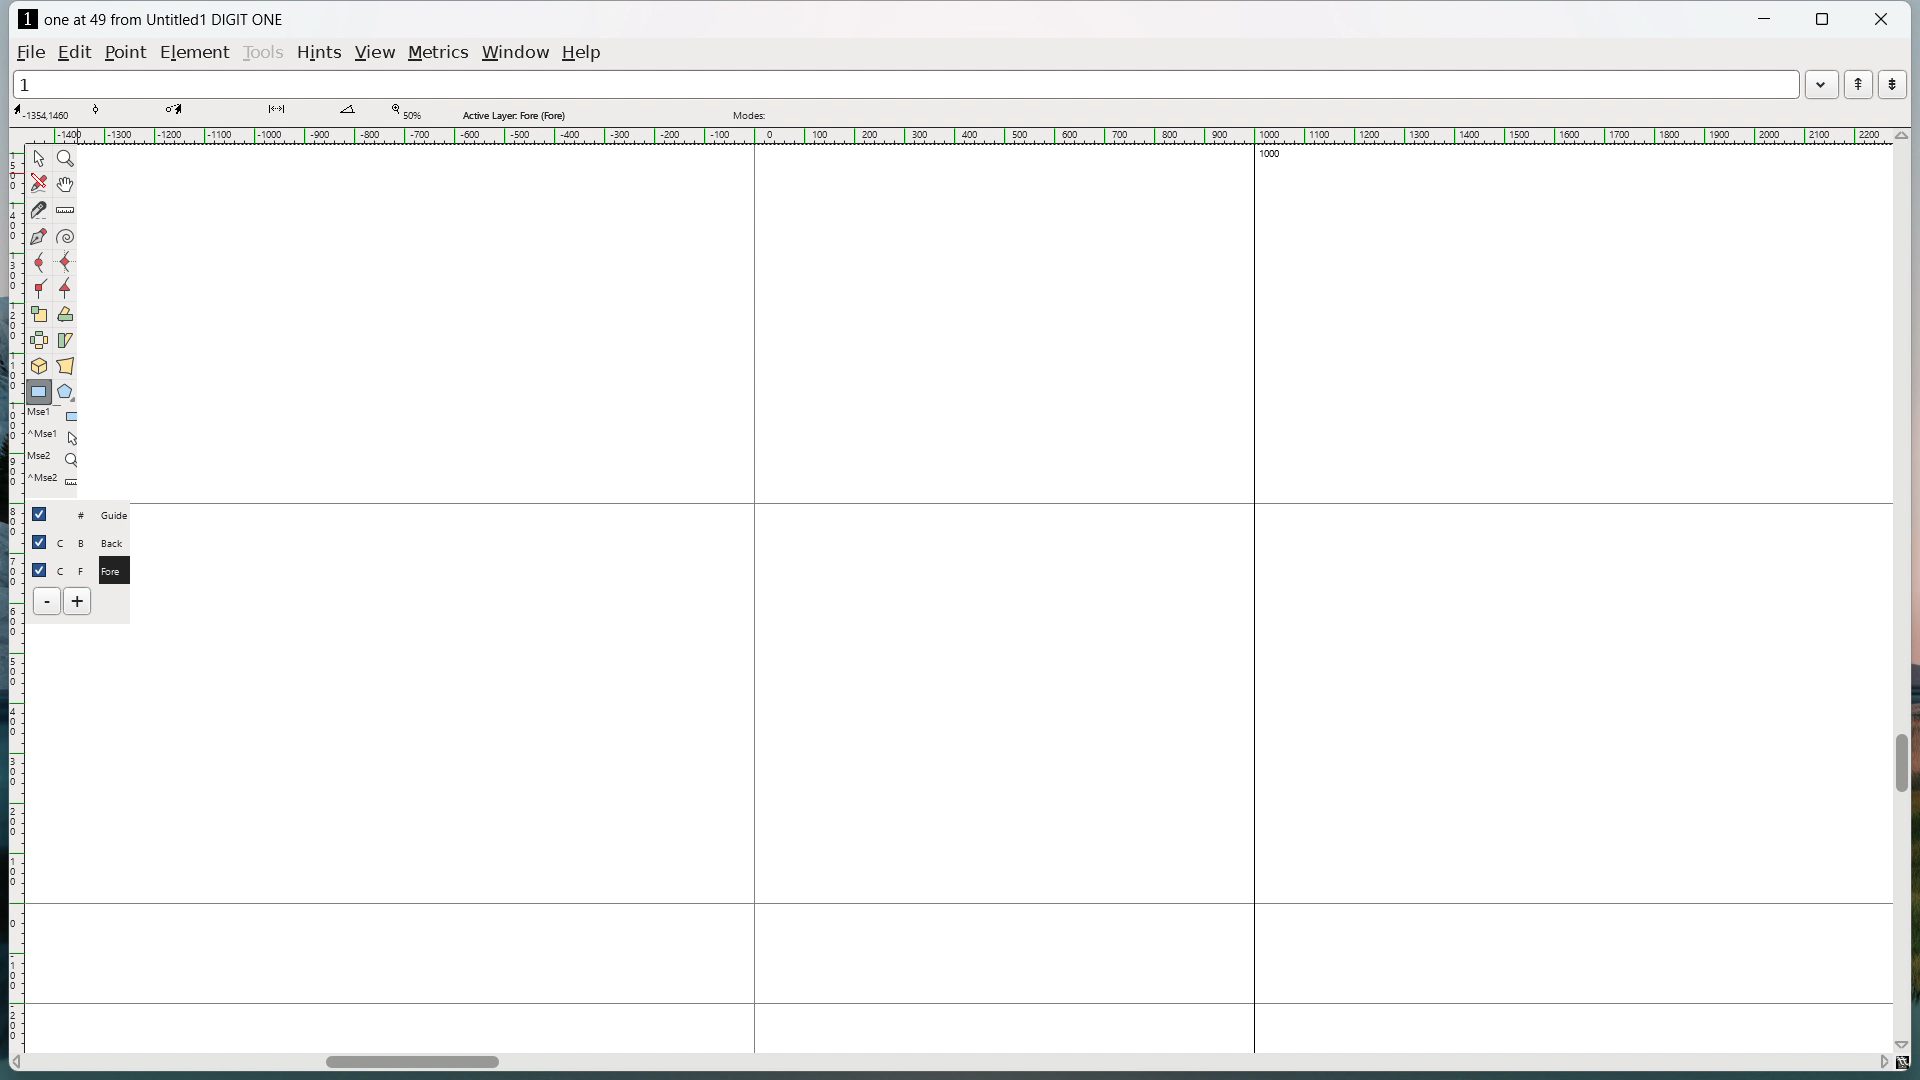  I want to click on measure distance or angle, so click(67, 209).